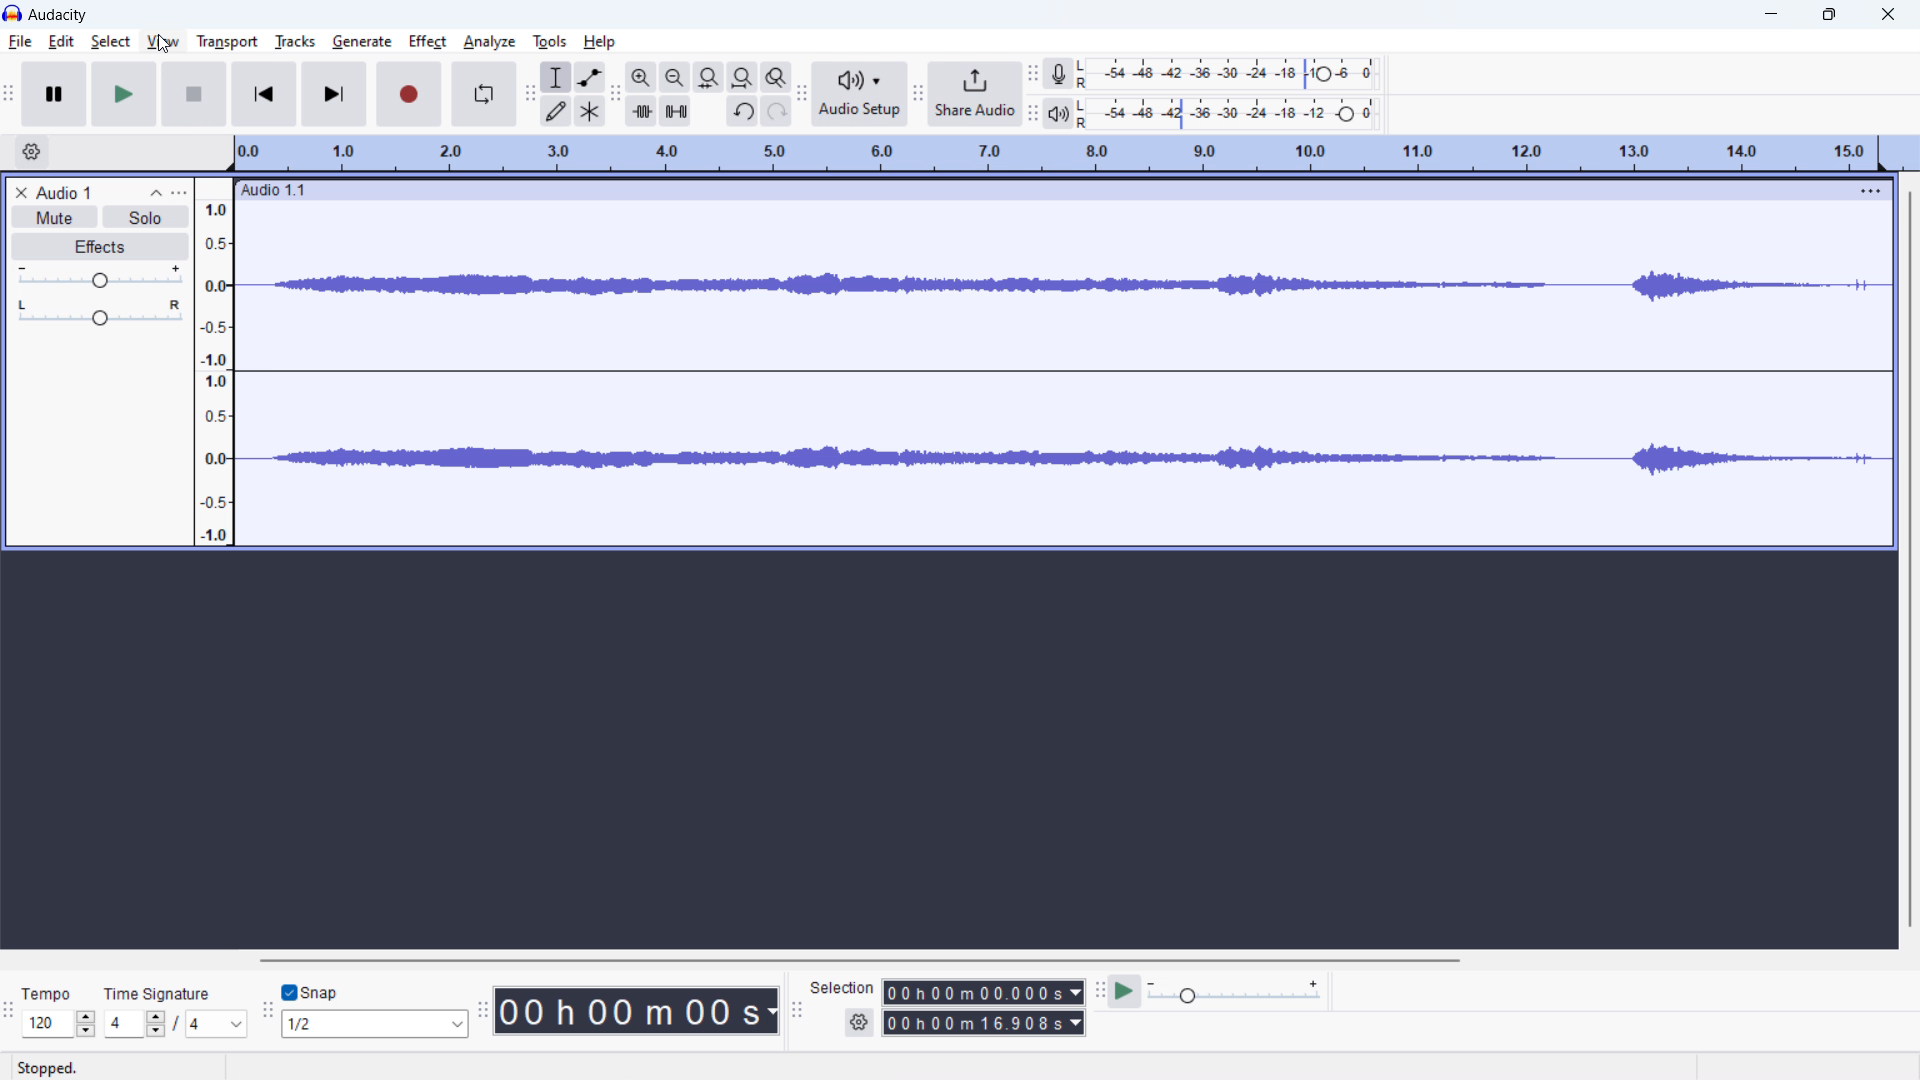  What do you see at coordinates (101, 246) in the screenshot?
I see `effects` at bounding box center [101, 246].